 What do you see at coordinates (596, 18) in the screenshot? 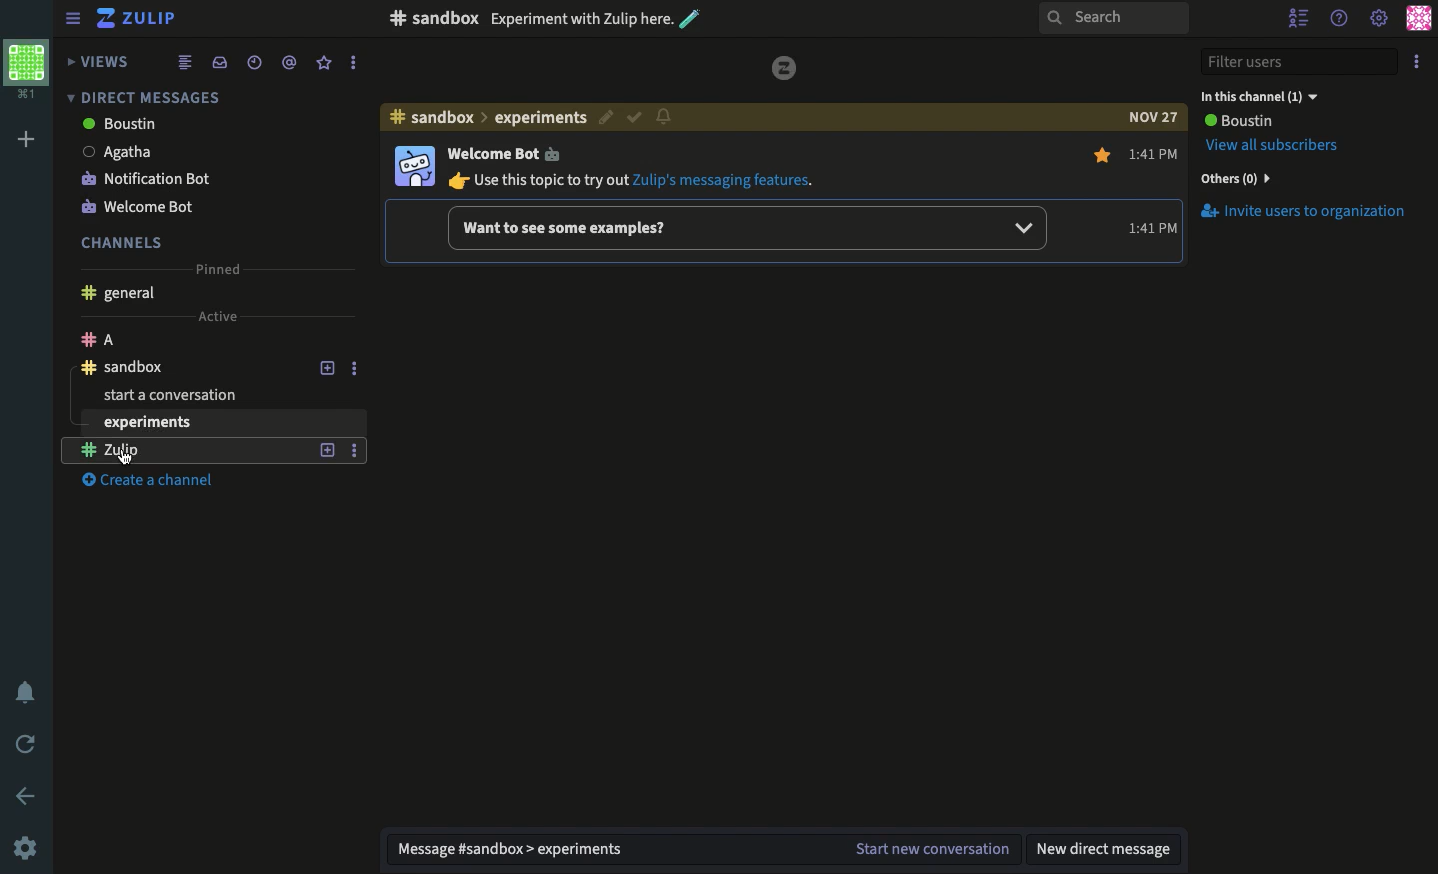
I see `Experiment with zulip here` at bounding box center [596, 18].